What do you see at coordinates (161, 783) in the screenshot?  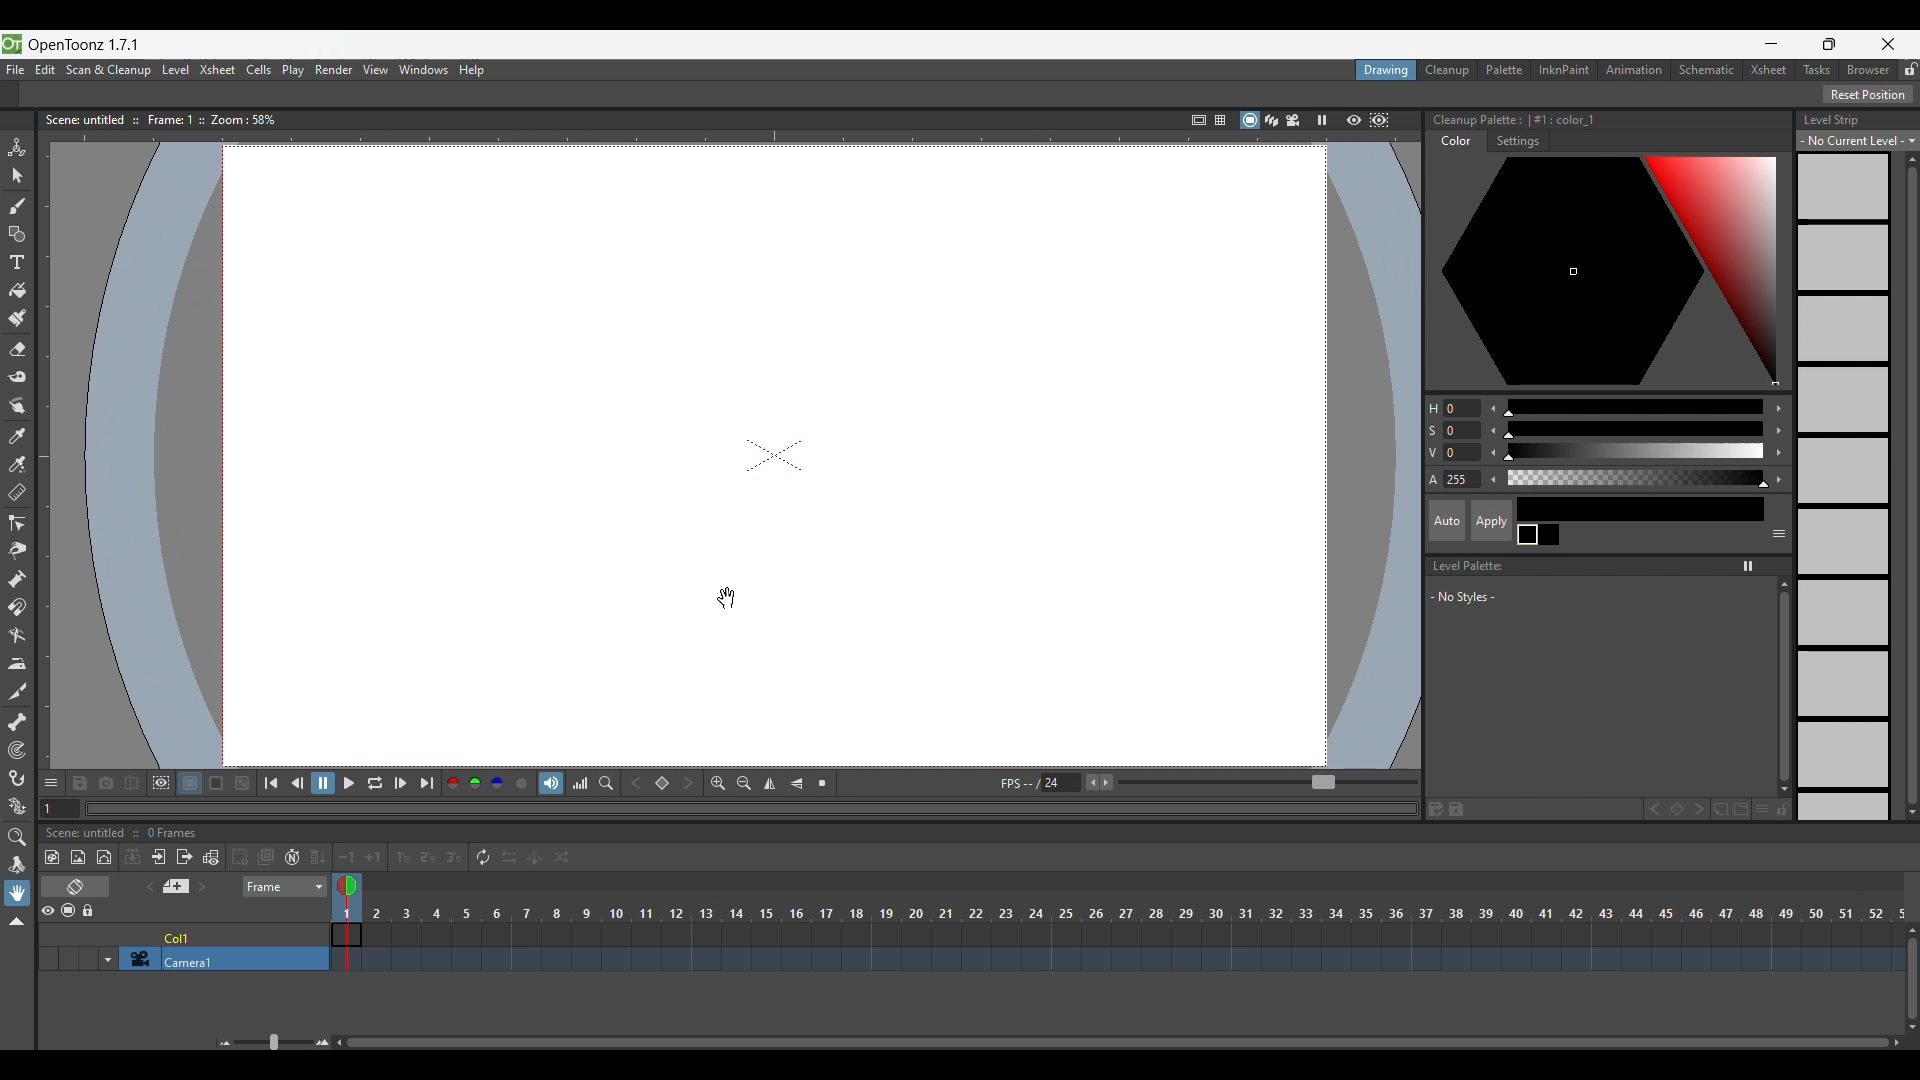 I see `Define sub-camera` at bounding box center [161, 783].